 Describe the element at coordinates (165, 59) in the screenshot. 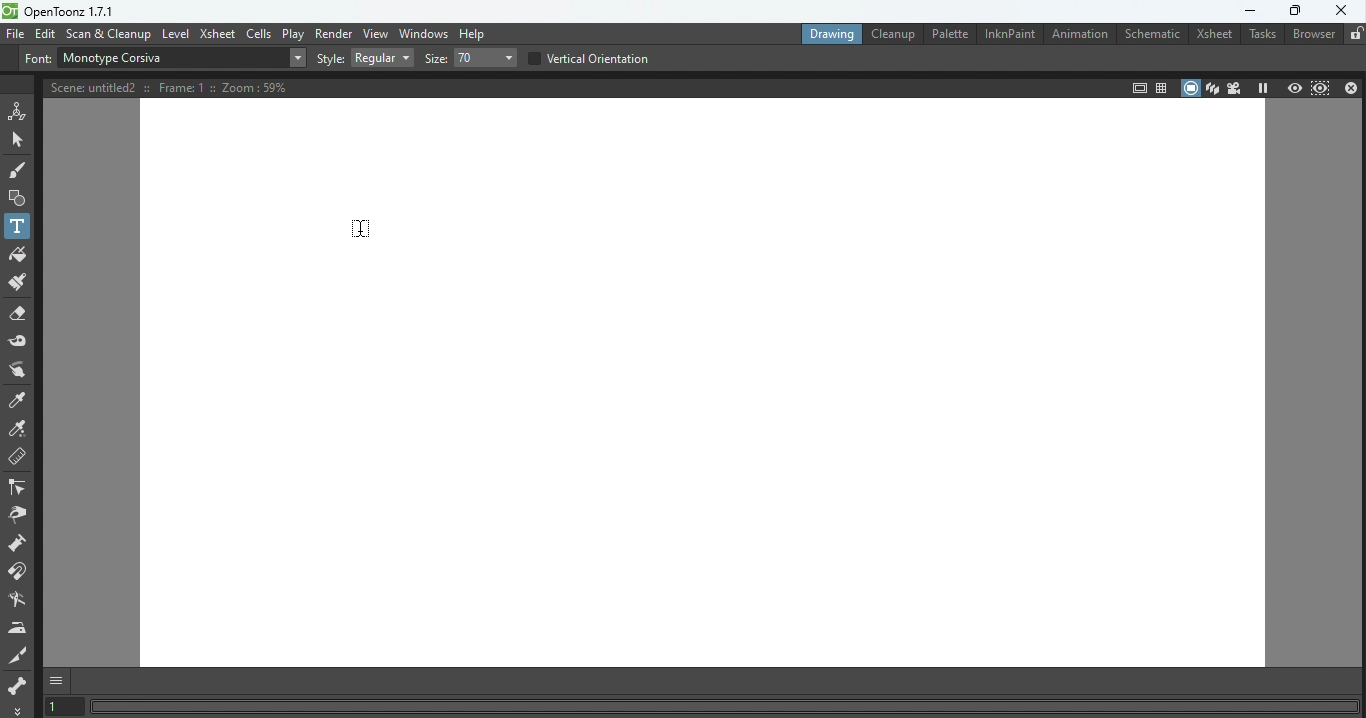

I see `Text box` at that location.